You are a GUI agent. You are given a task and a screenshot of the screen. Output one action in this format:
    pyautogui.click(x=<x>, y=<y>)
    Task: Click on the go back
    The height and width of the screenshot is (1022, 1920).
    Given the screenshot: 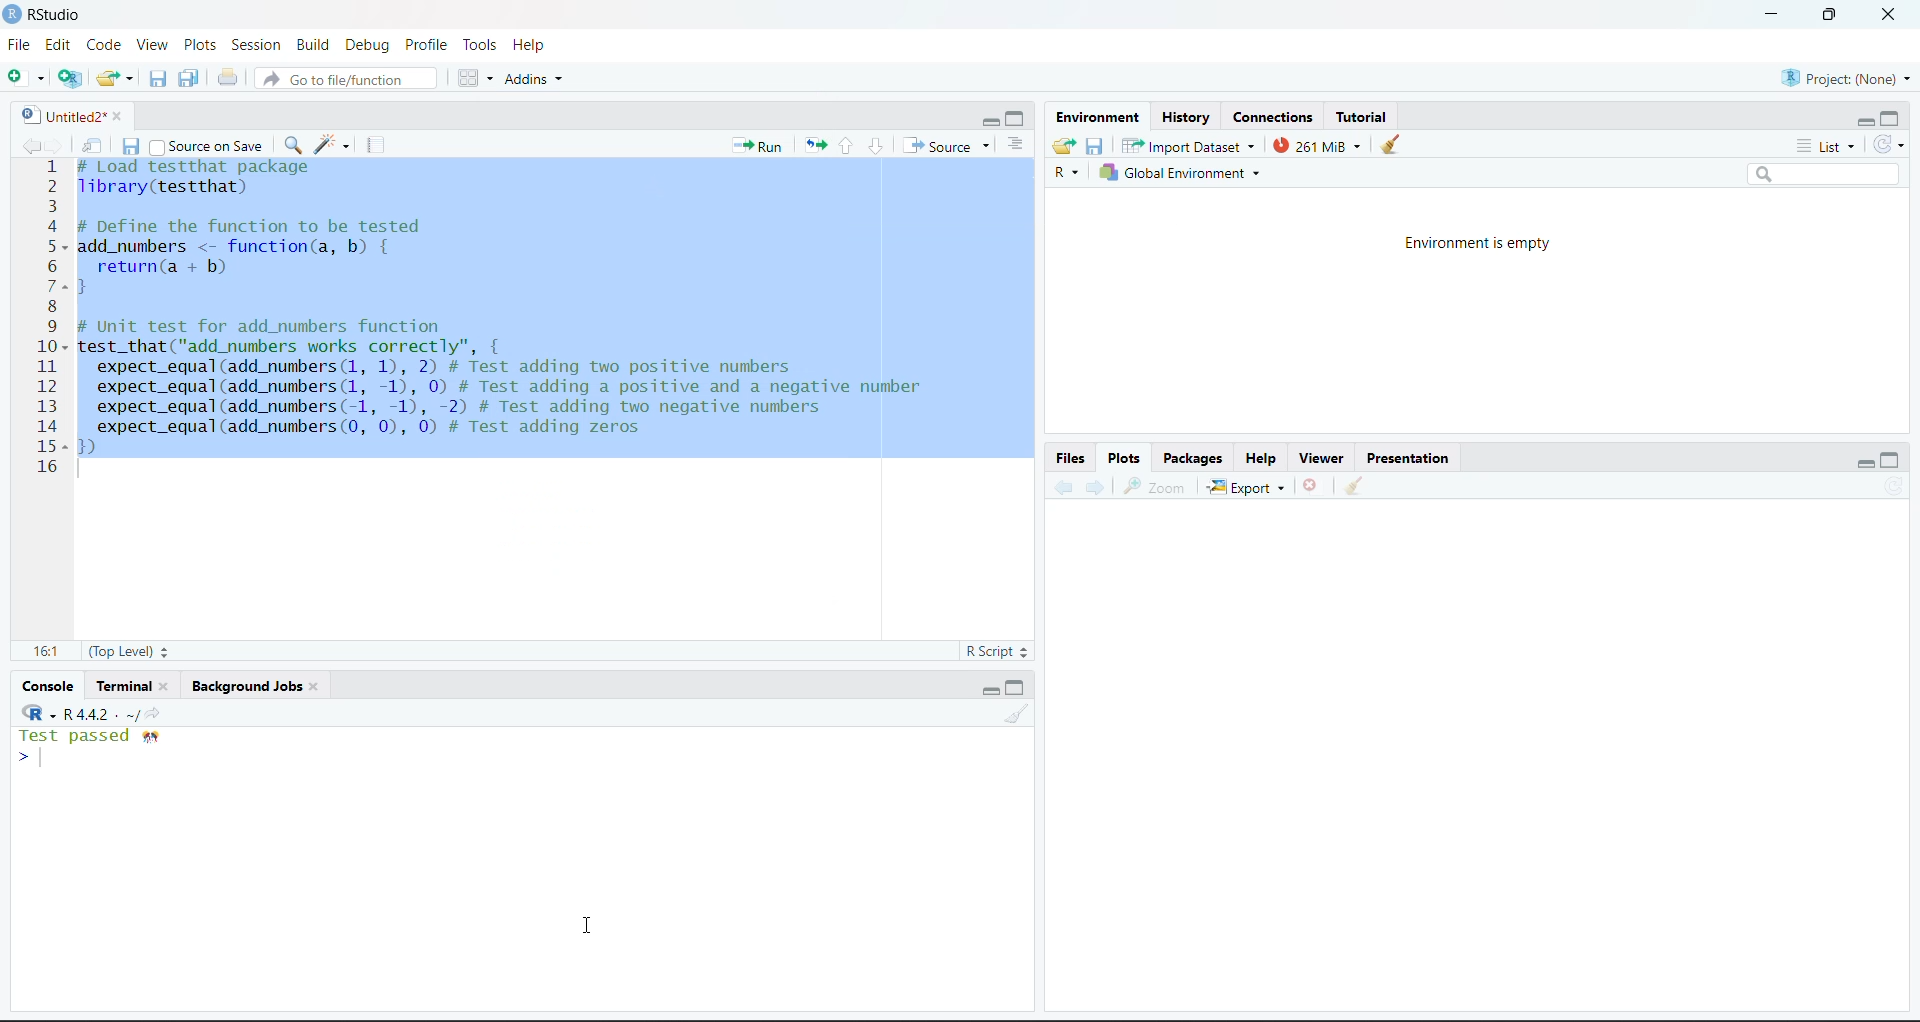 What is the action you would take?
    pyautogui.click(x=29, y=145)
    